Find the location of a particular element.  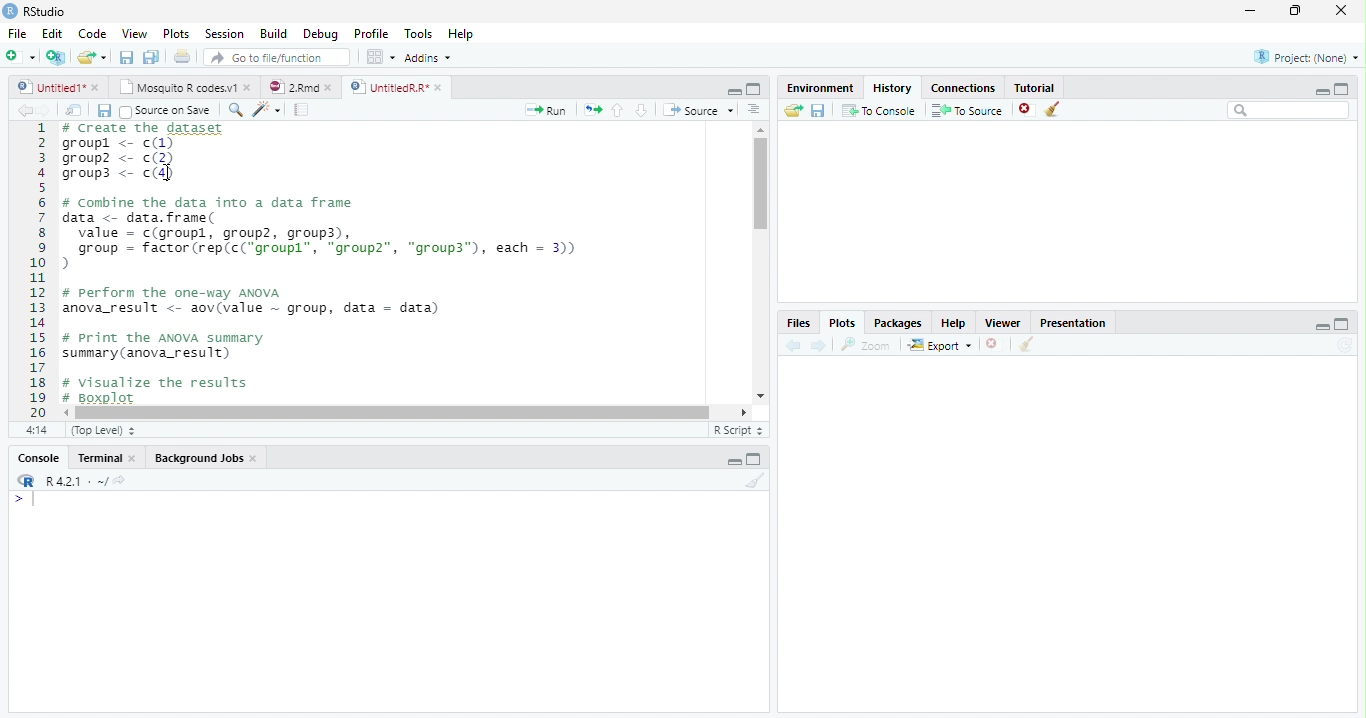

Rstudio is located at coordinates (33, 9).